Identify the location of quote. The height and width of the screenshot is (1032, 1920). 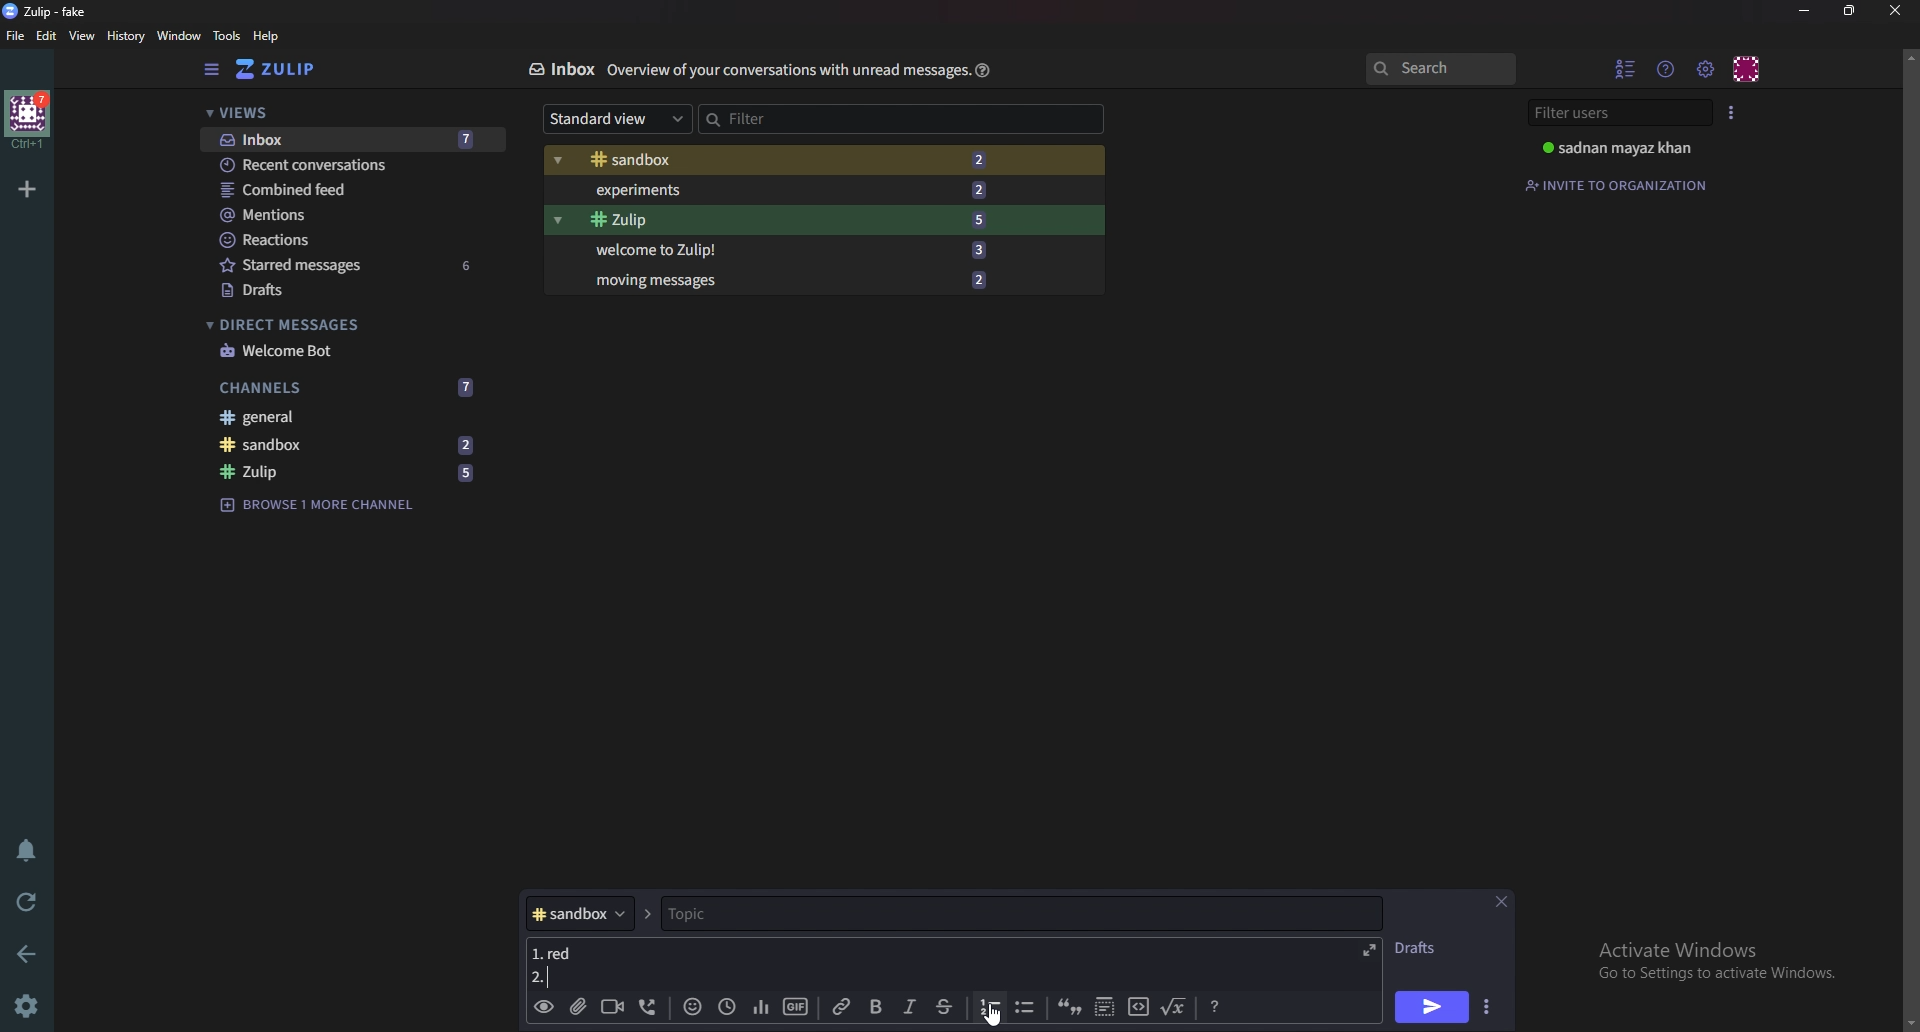
(1071, 1009).